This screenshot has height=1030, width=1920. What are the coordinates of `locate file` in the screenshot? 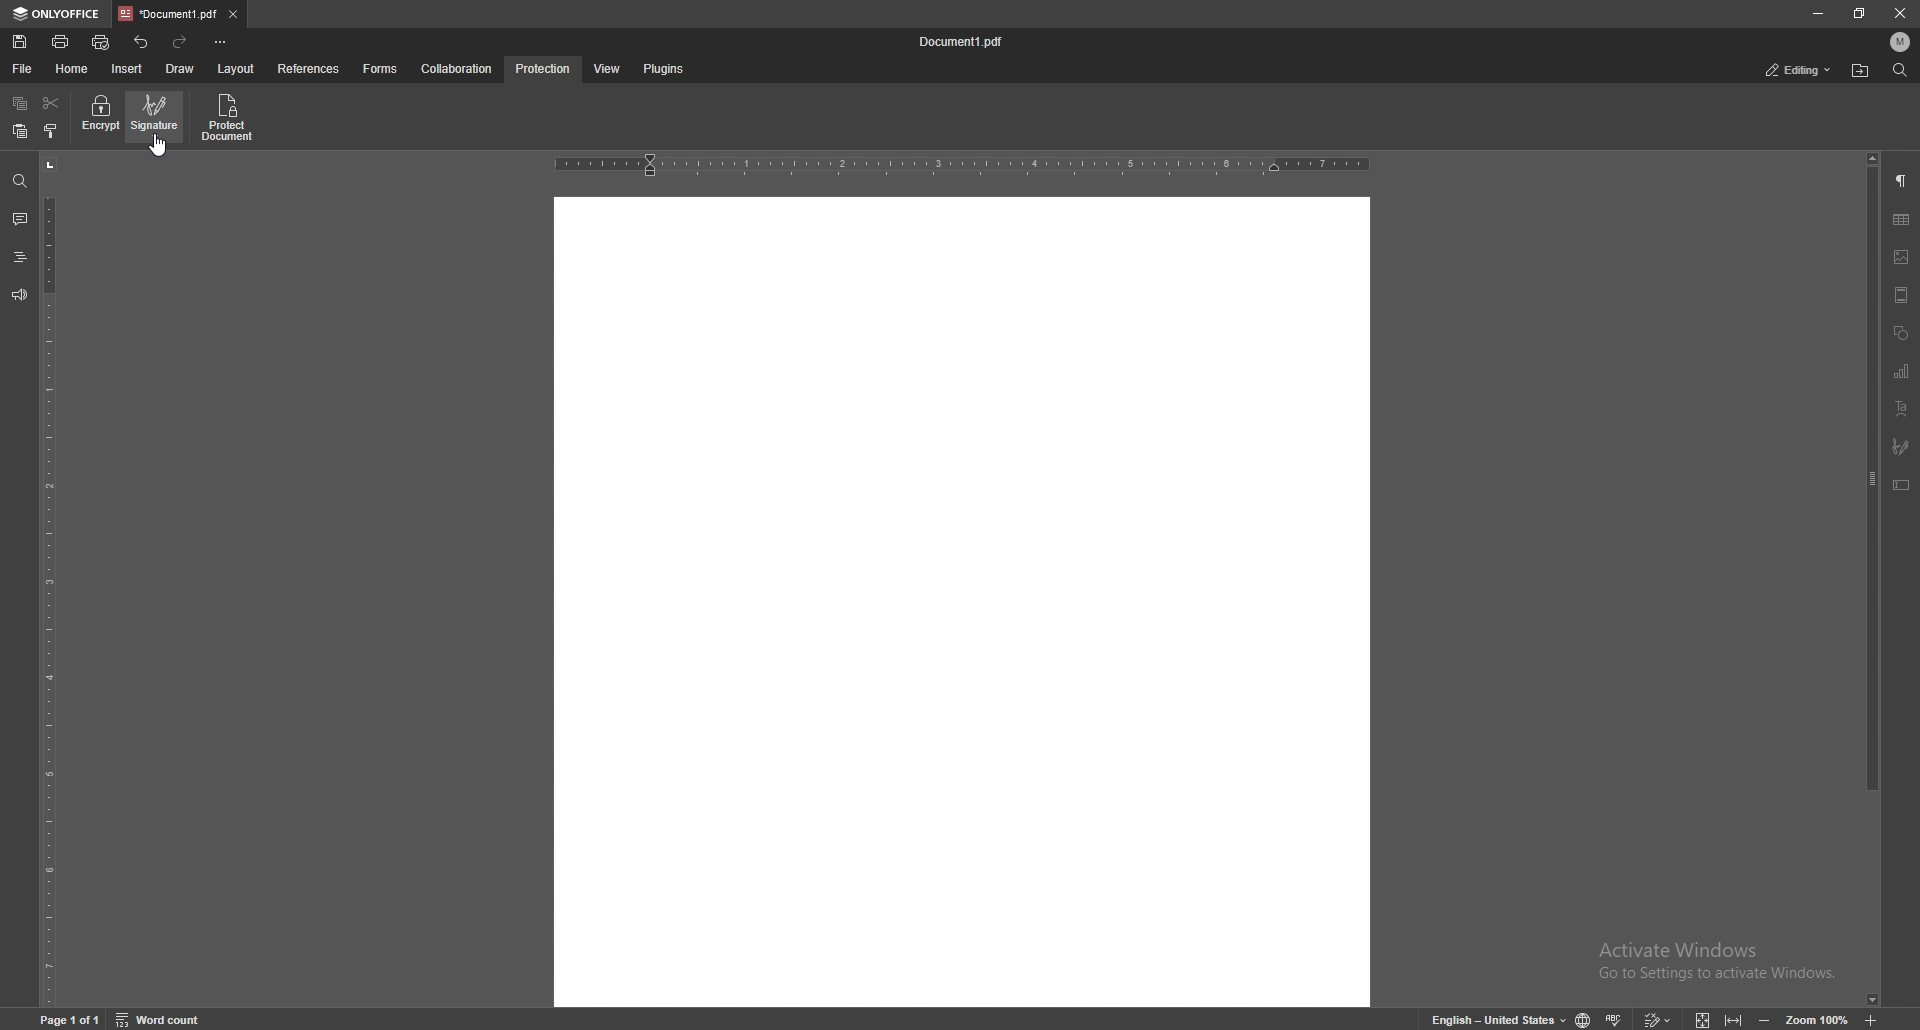 It's located at (1860, 72).